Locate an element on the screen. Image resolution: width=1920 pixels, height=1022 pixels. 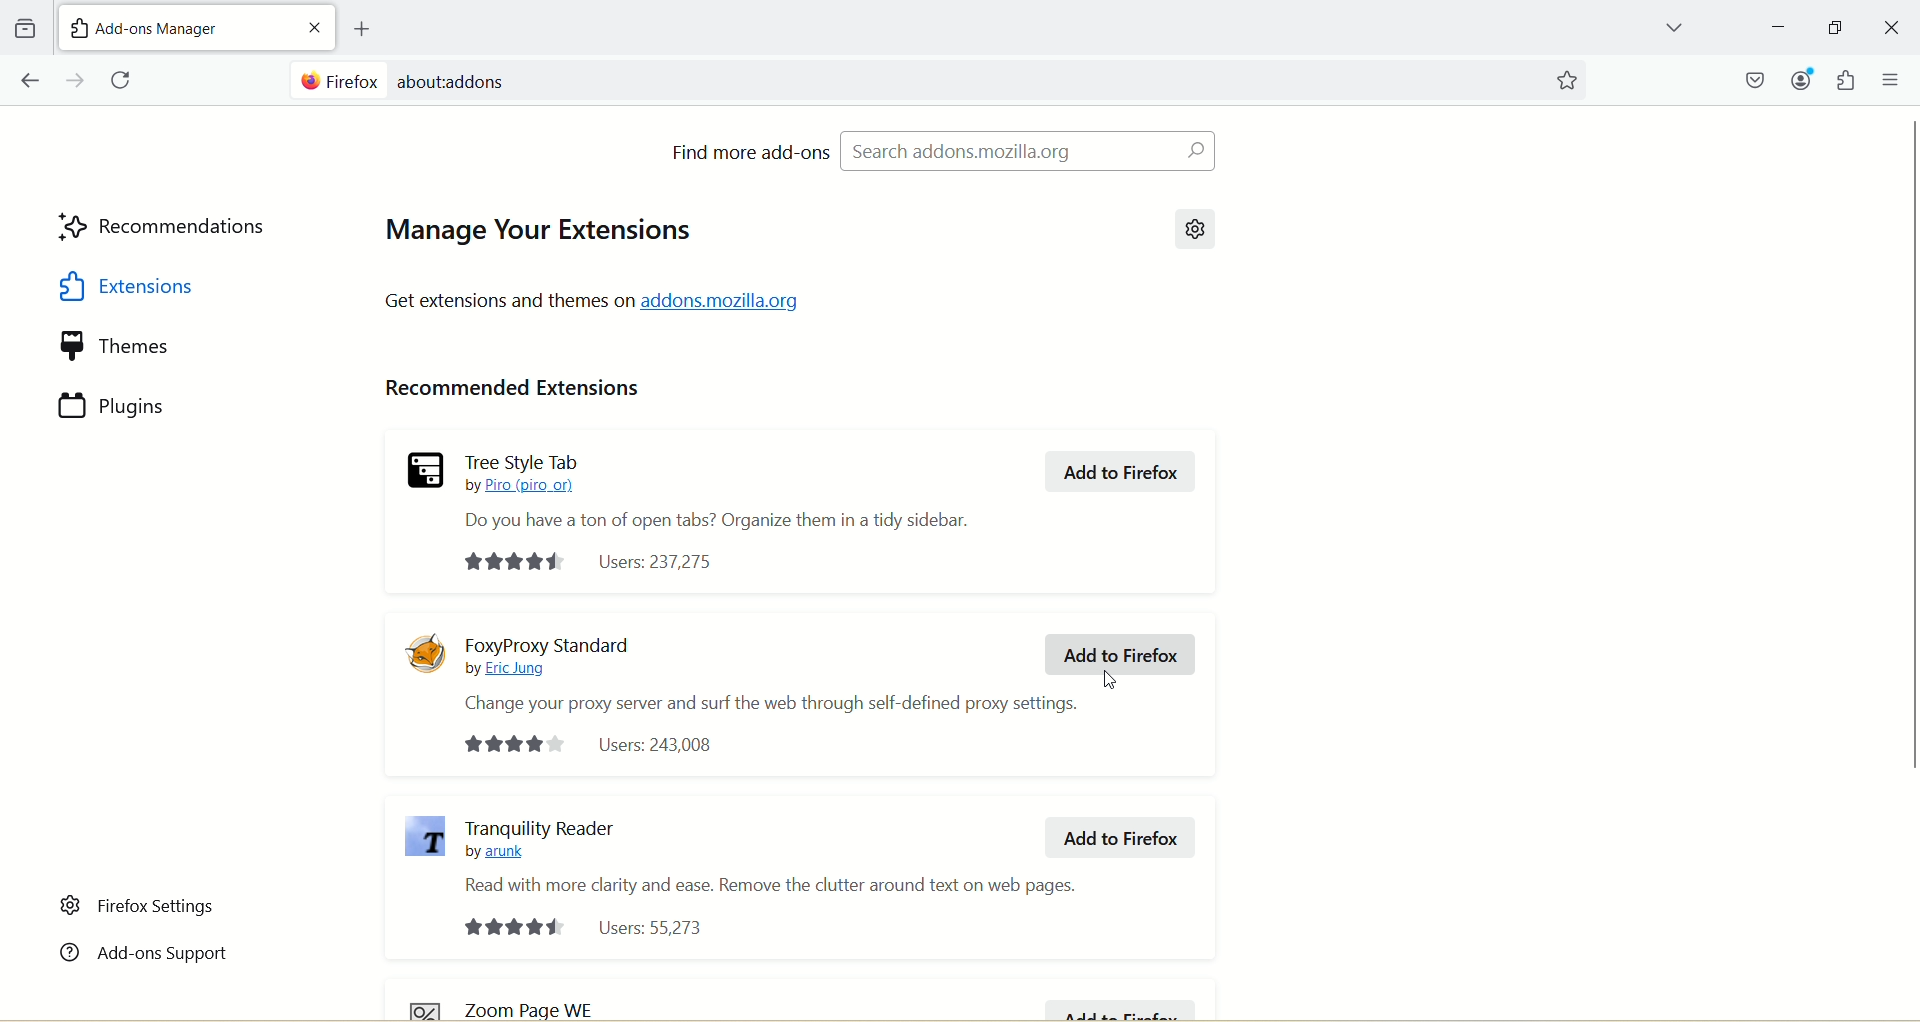
Move Forwards is located at coordinates (77, 80).